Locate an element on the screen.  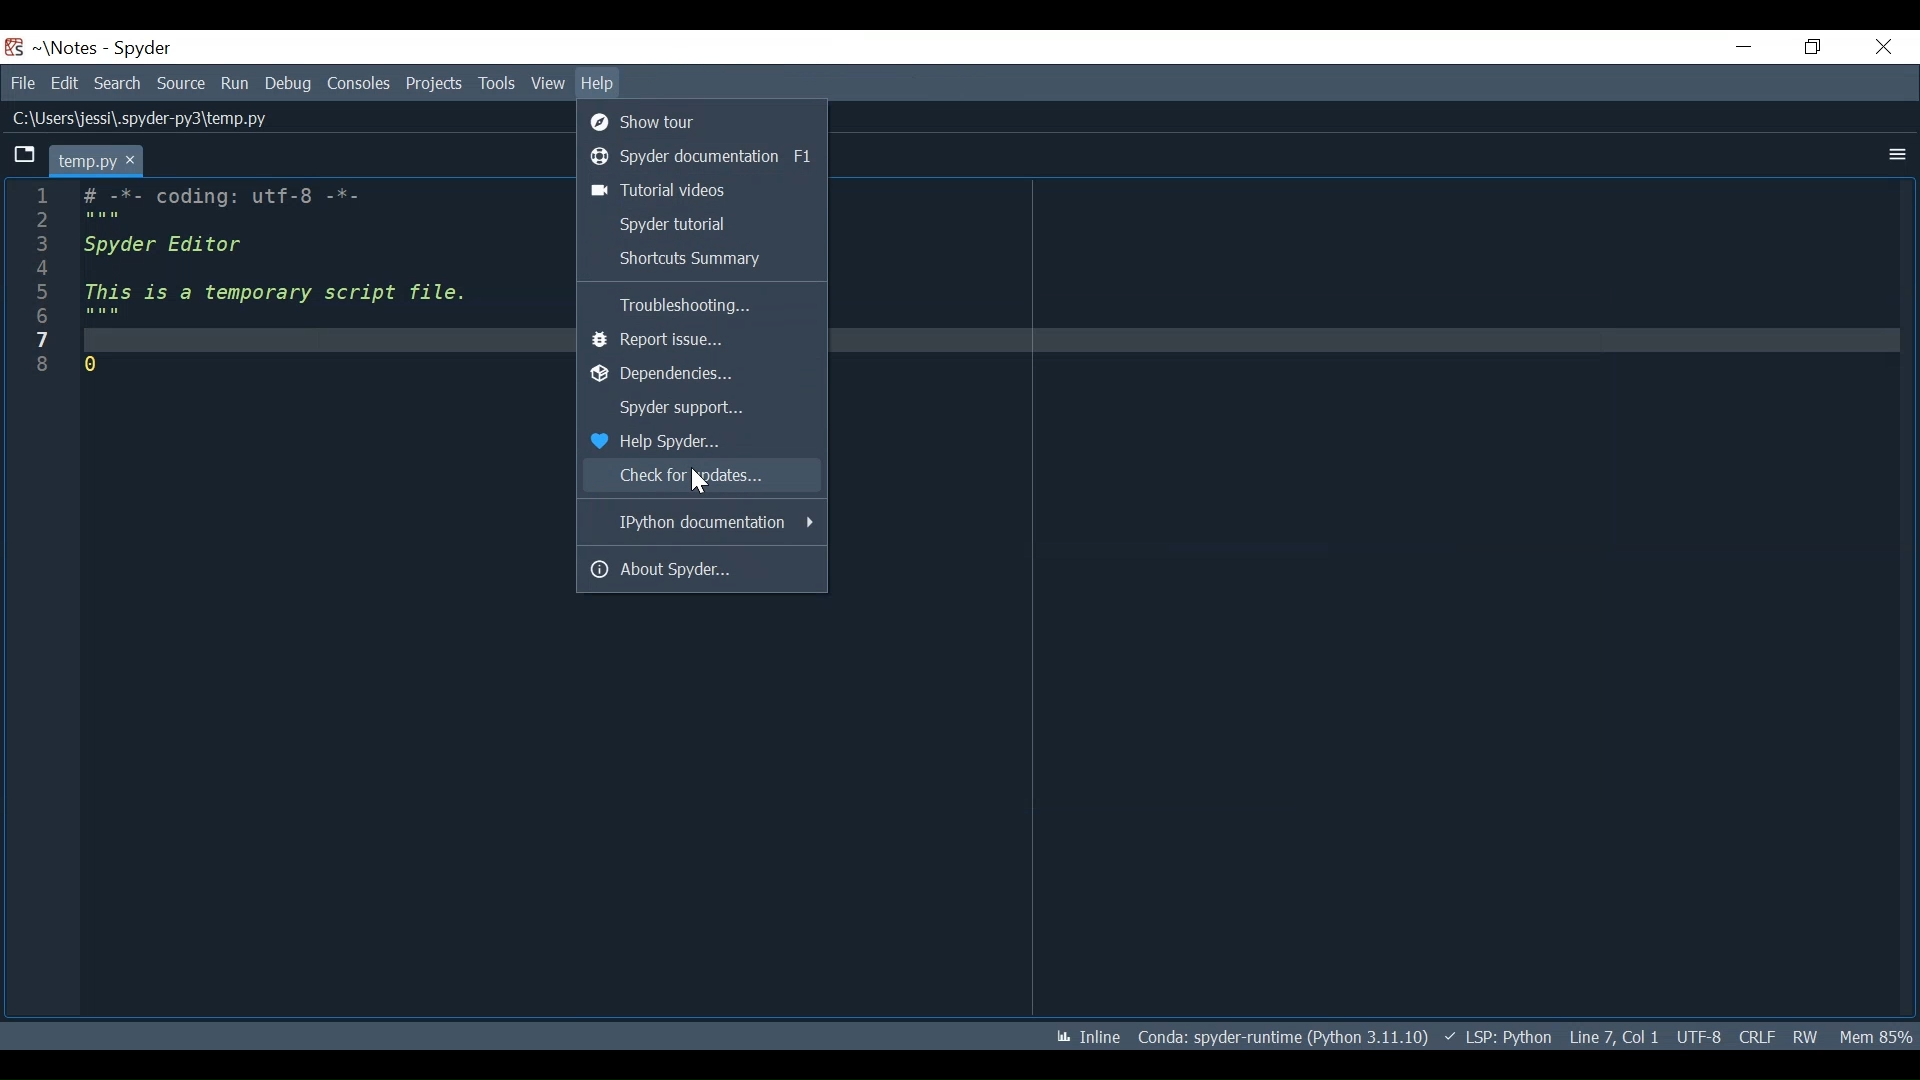
Help Spyder is located at coordinates (694, 442).